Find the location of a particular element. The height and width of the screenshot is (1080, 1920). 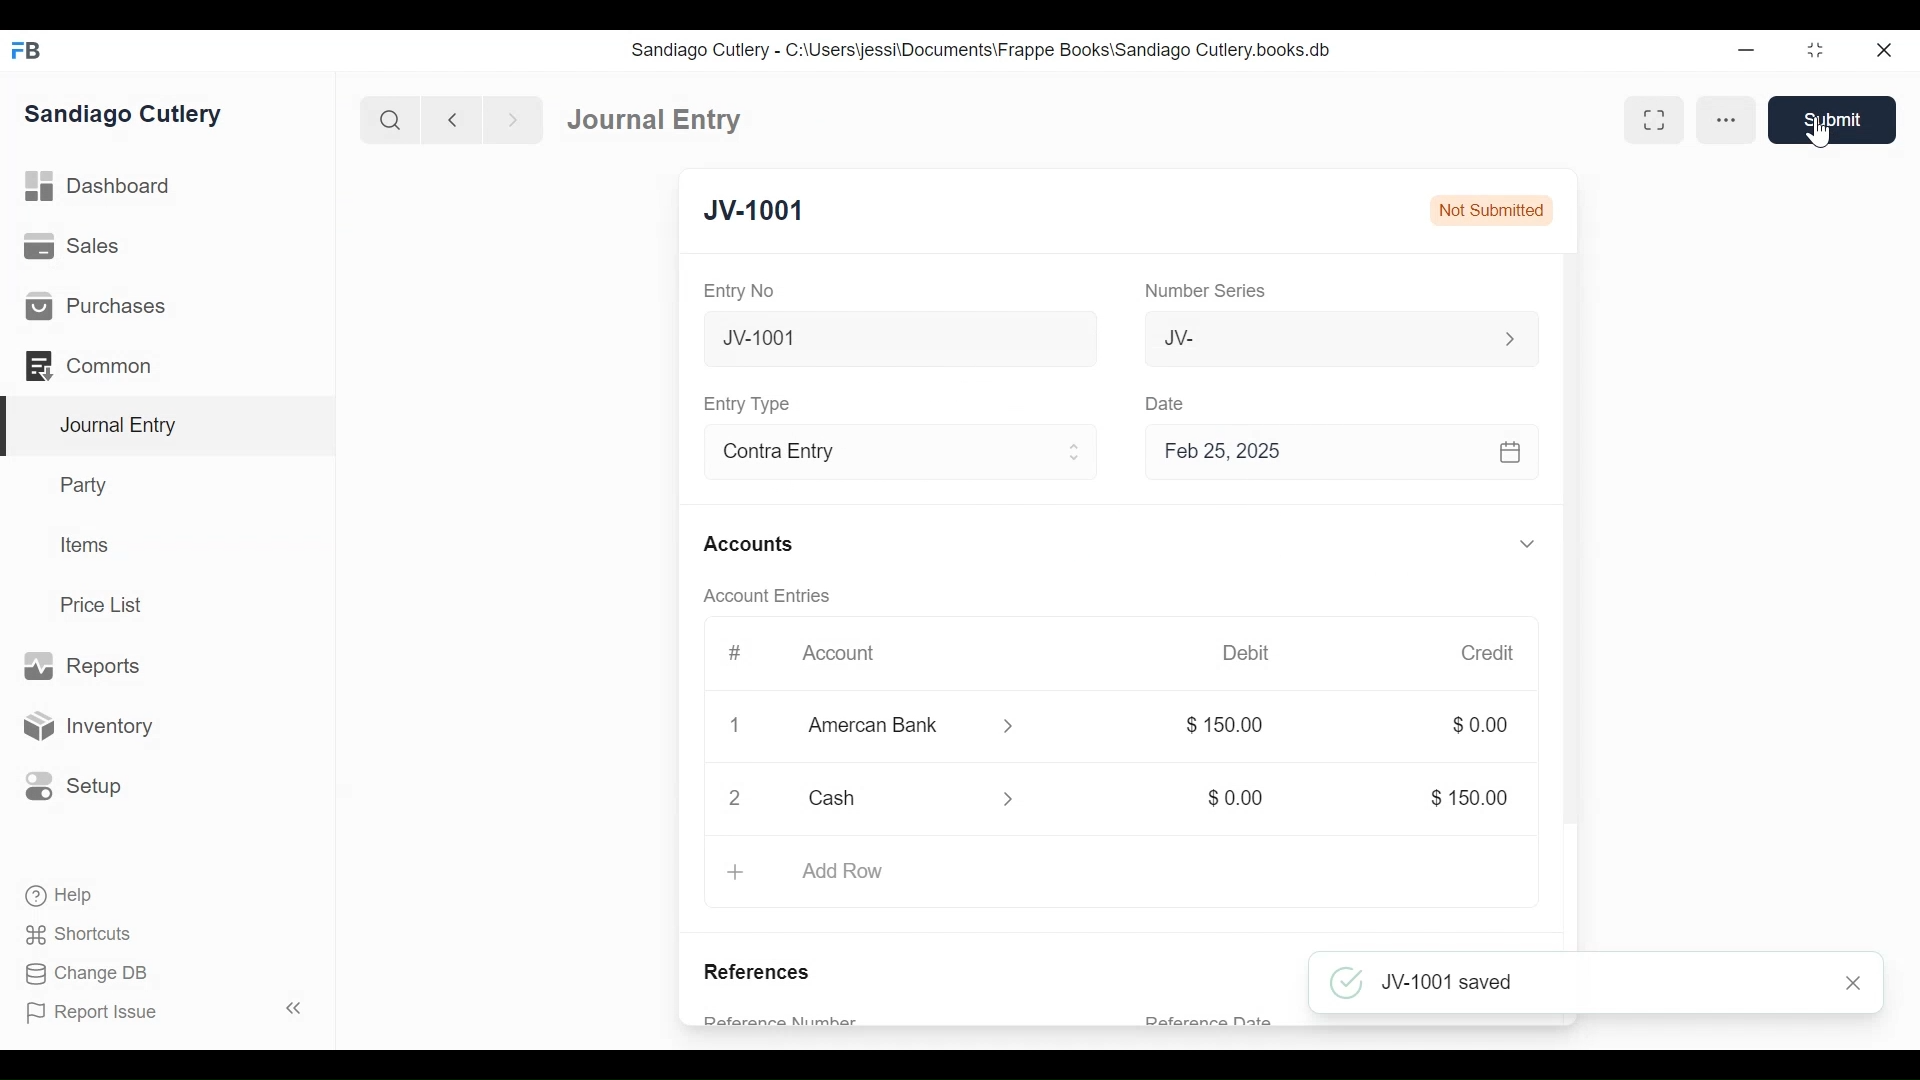

Accounts is located at coordinates (754, 546).